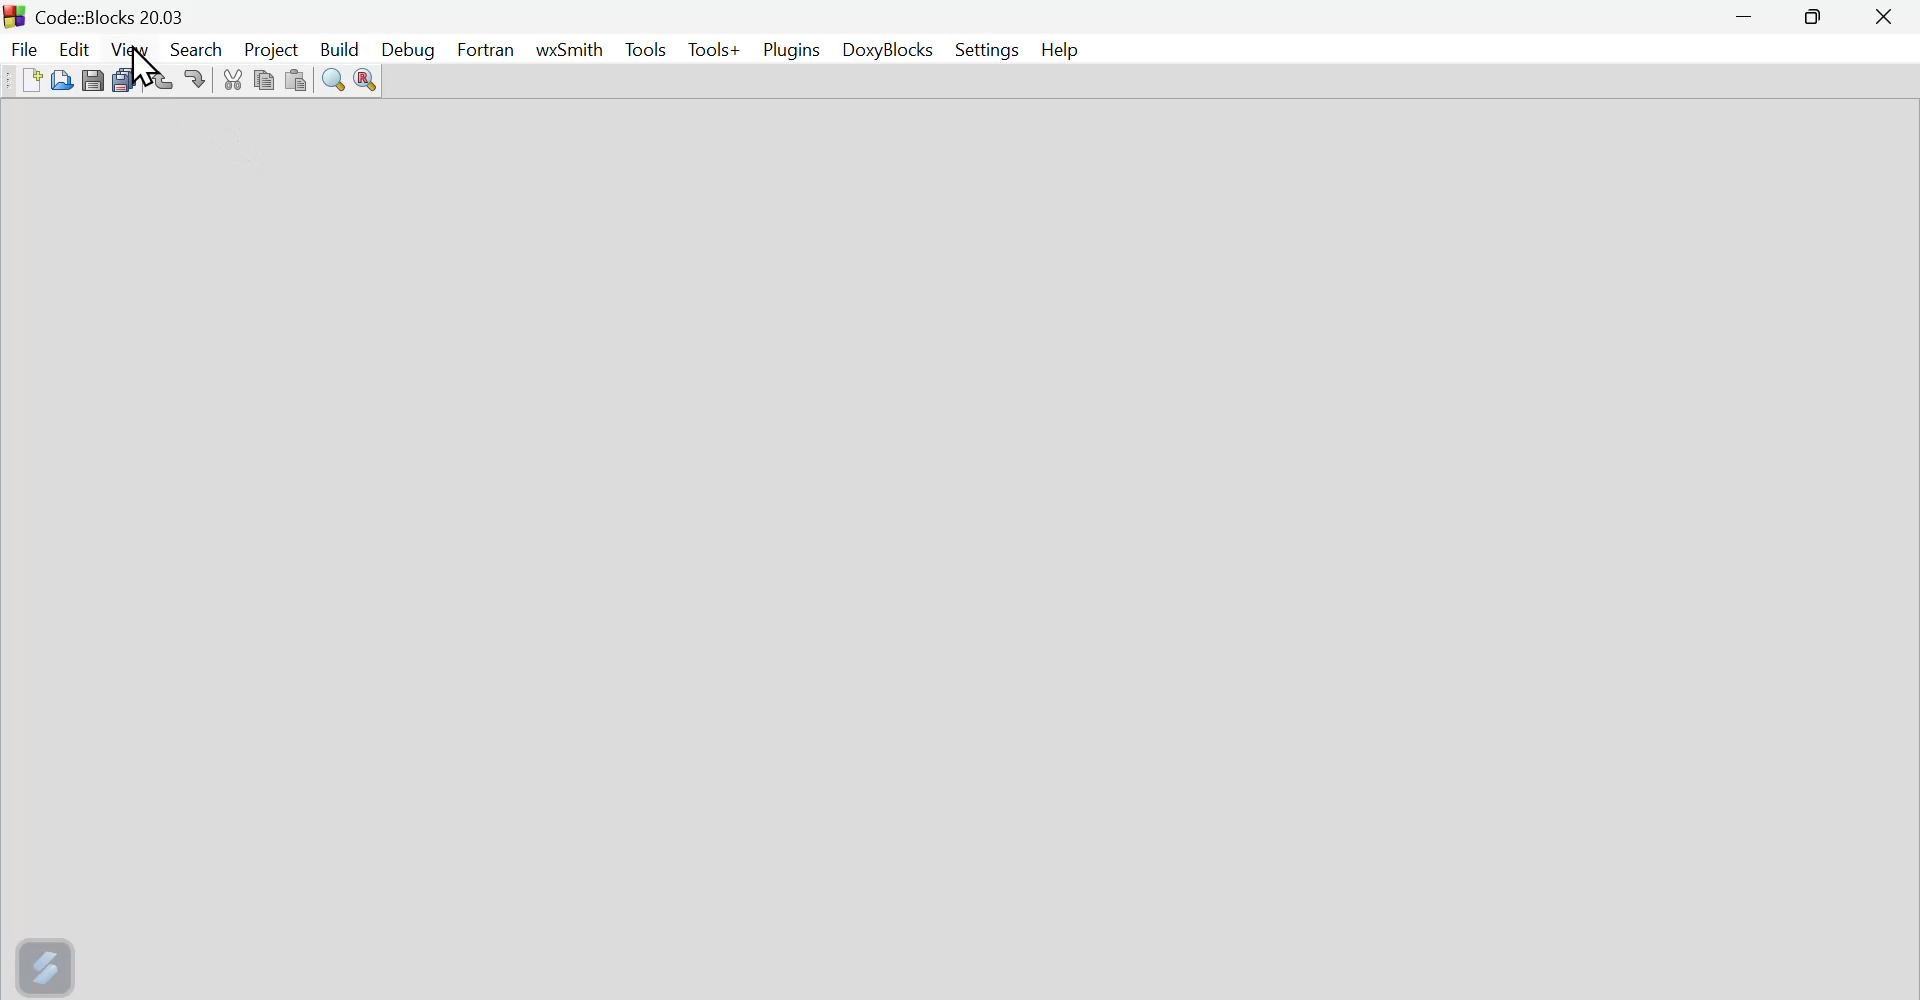 The width and height of the screenshot is (1920, 1000). I want to click on Open, so click(58, 79).